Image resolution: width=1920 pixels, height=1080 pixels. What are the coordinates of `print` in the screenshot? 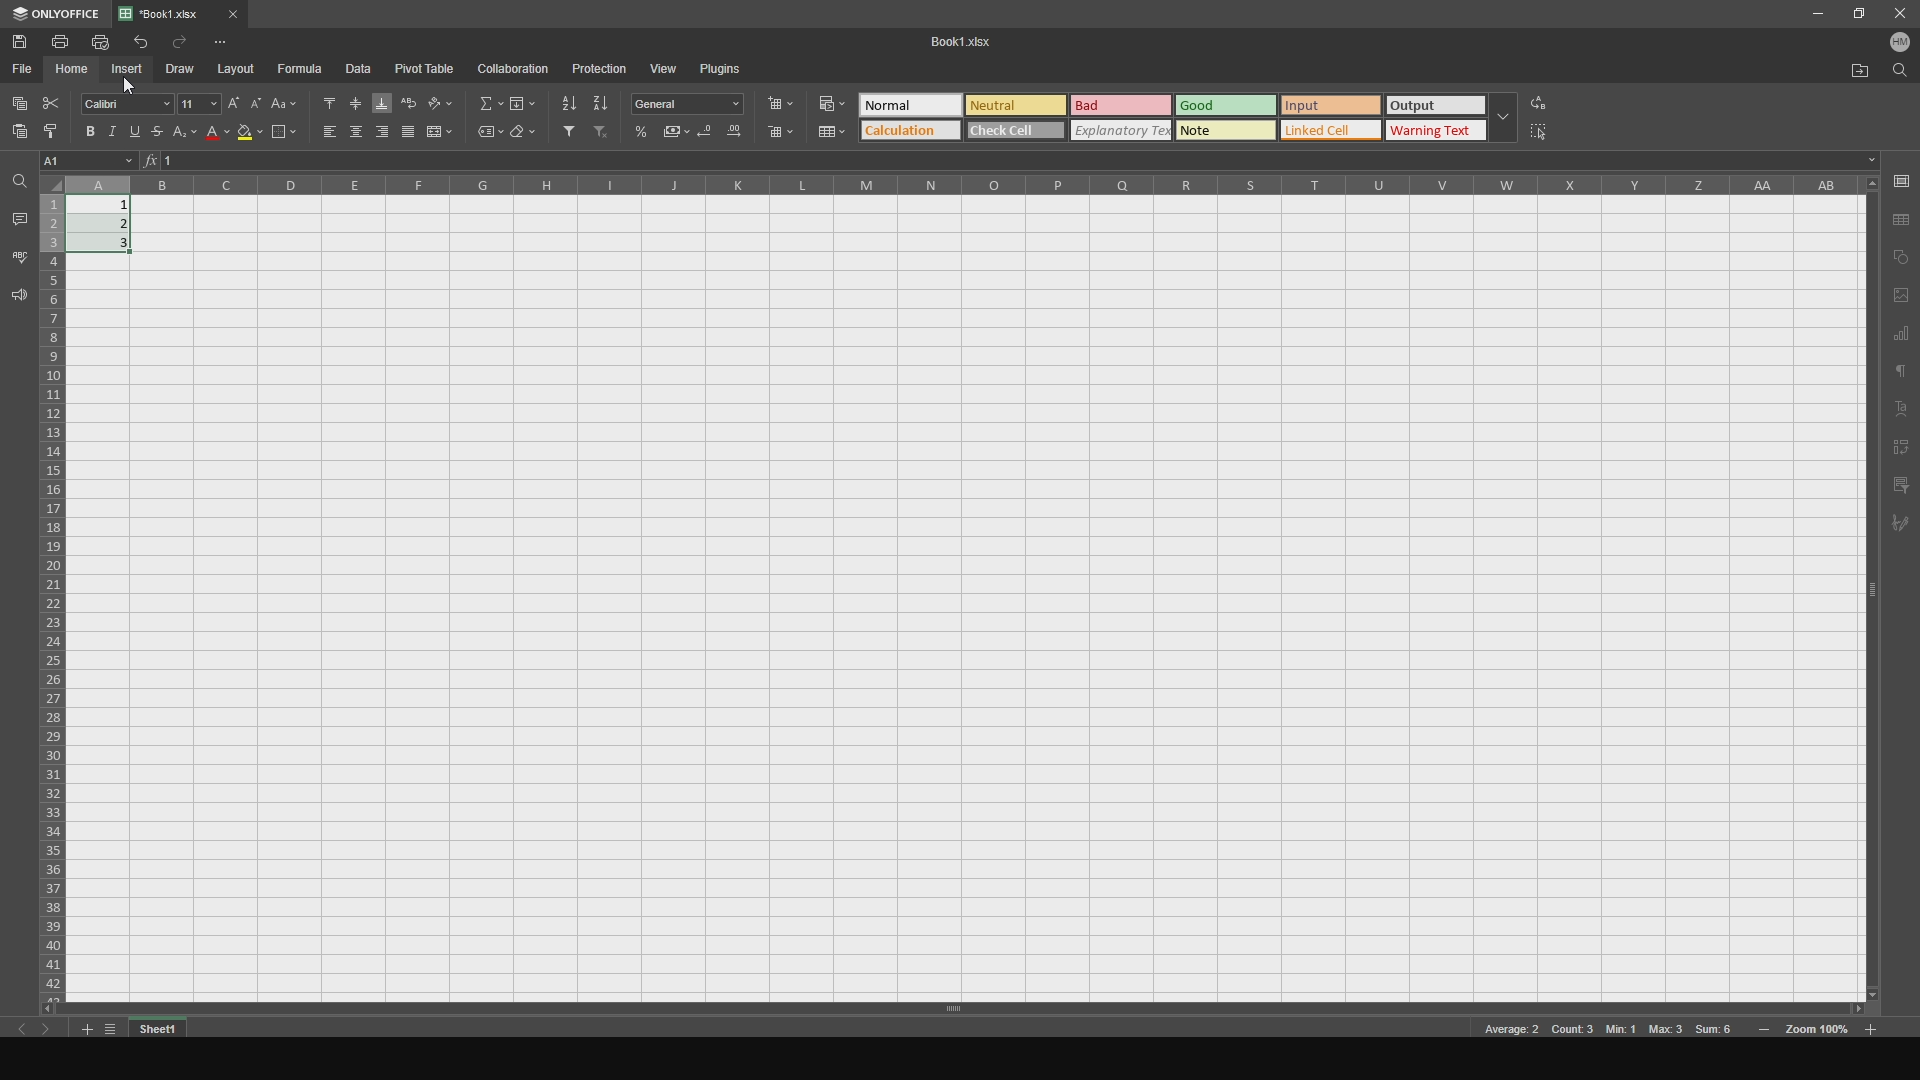 It's located at (65, 42).